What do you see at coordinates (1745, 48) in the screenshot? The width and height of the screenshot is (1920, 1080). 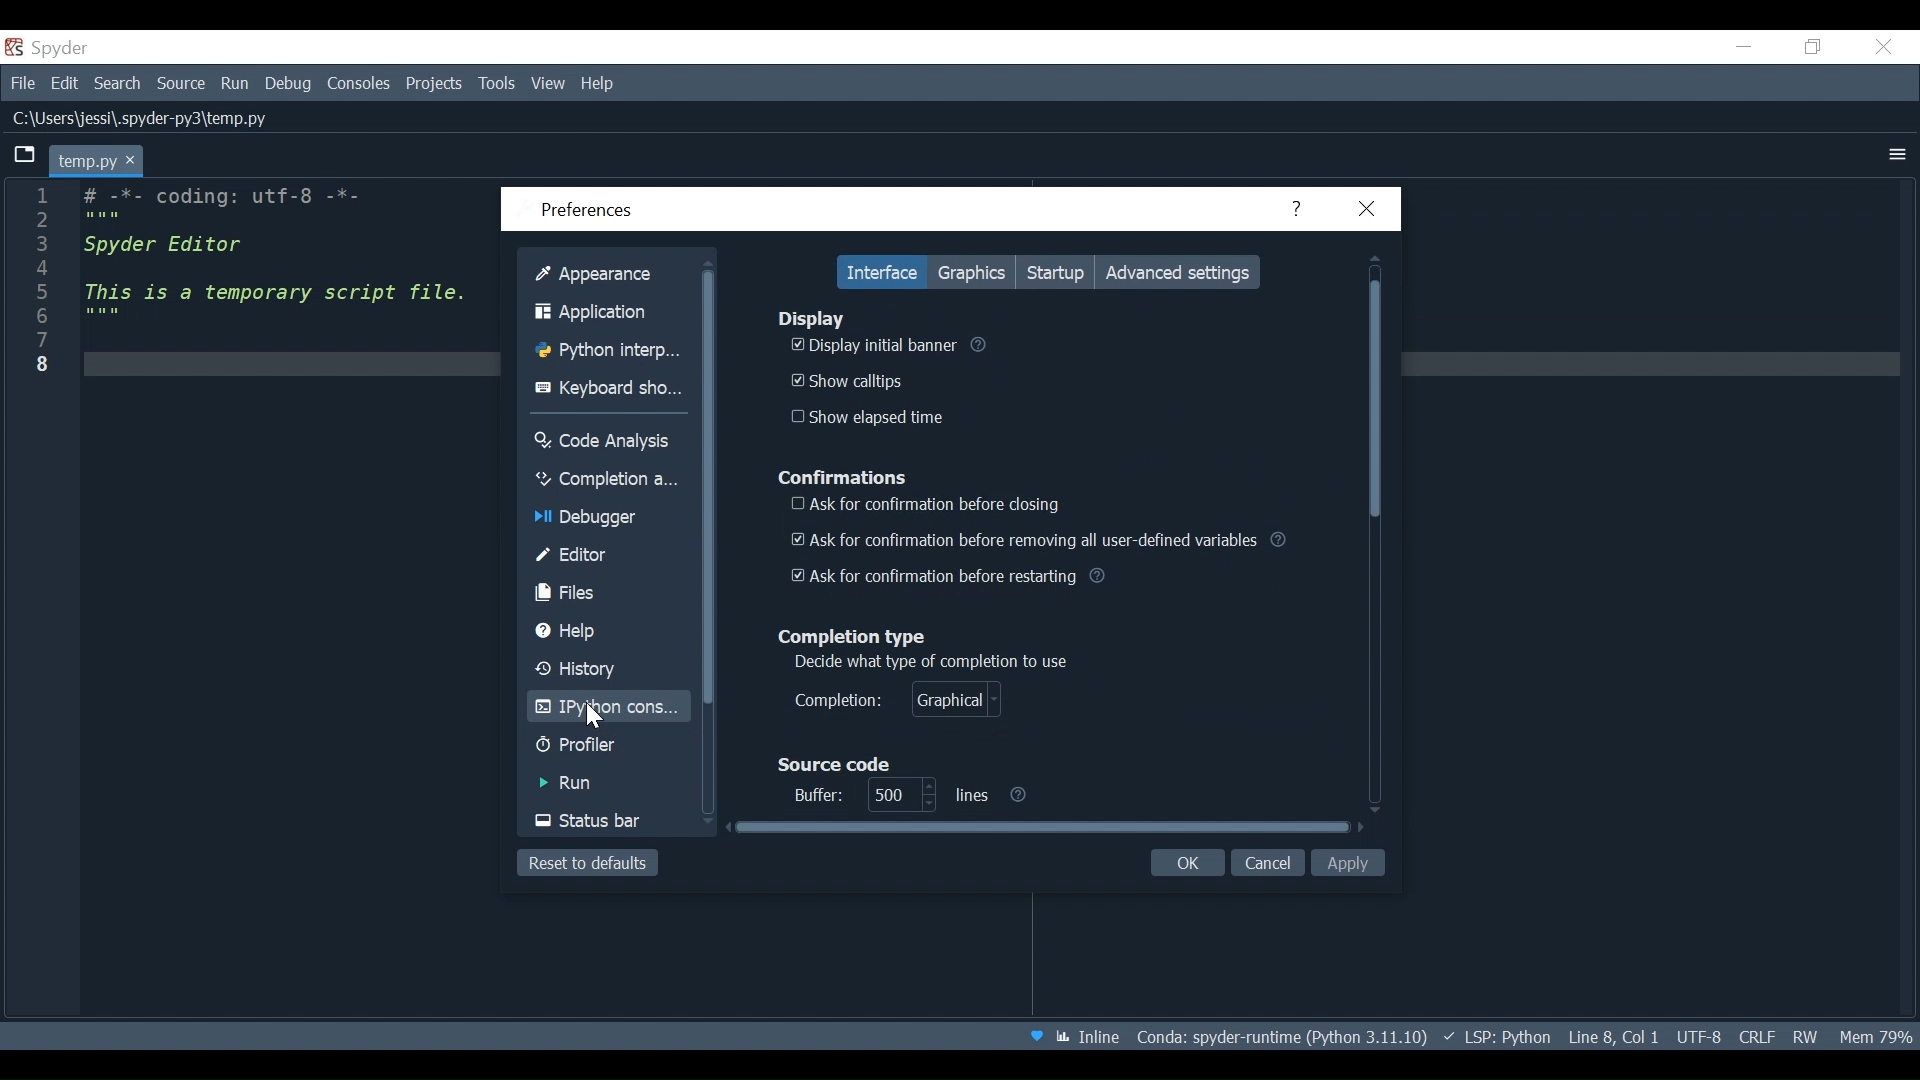 I see `` at bounding box center [1745, 48].